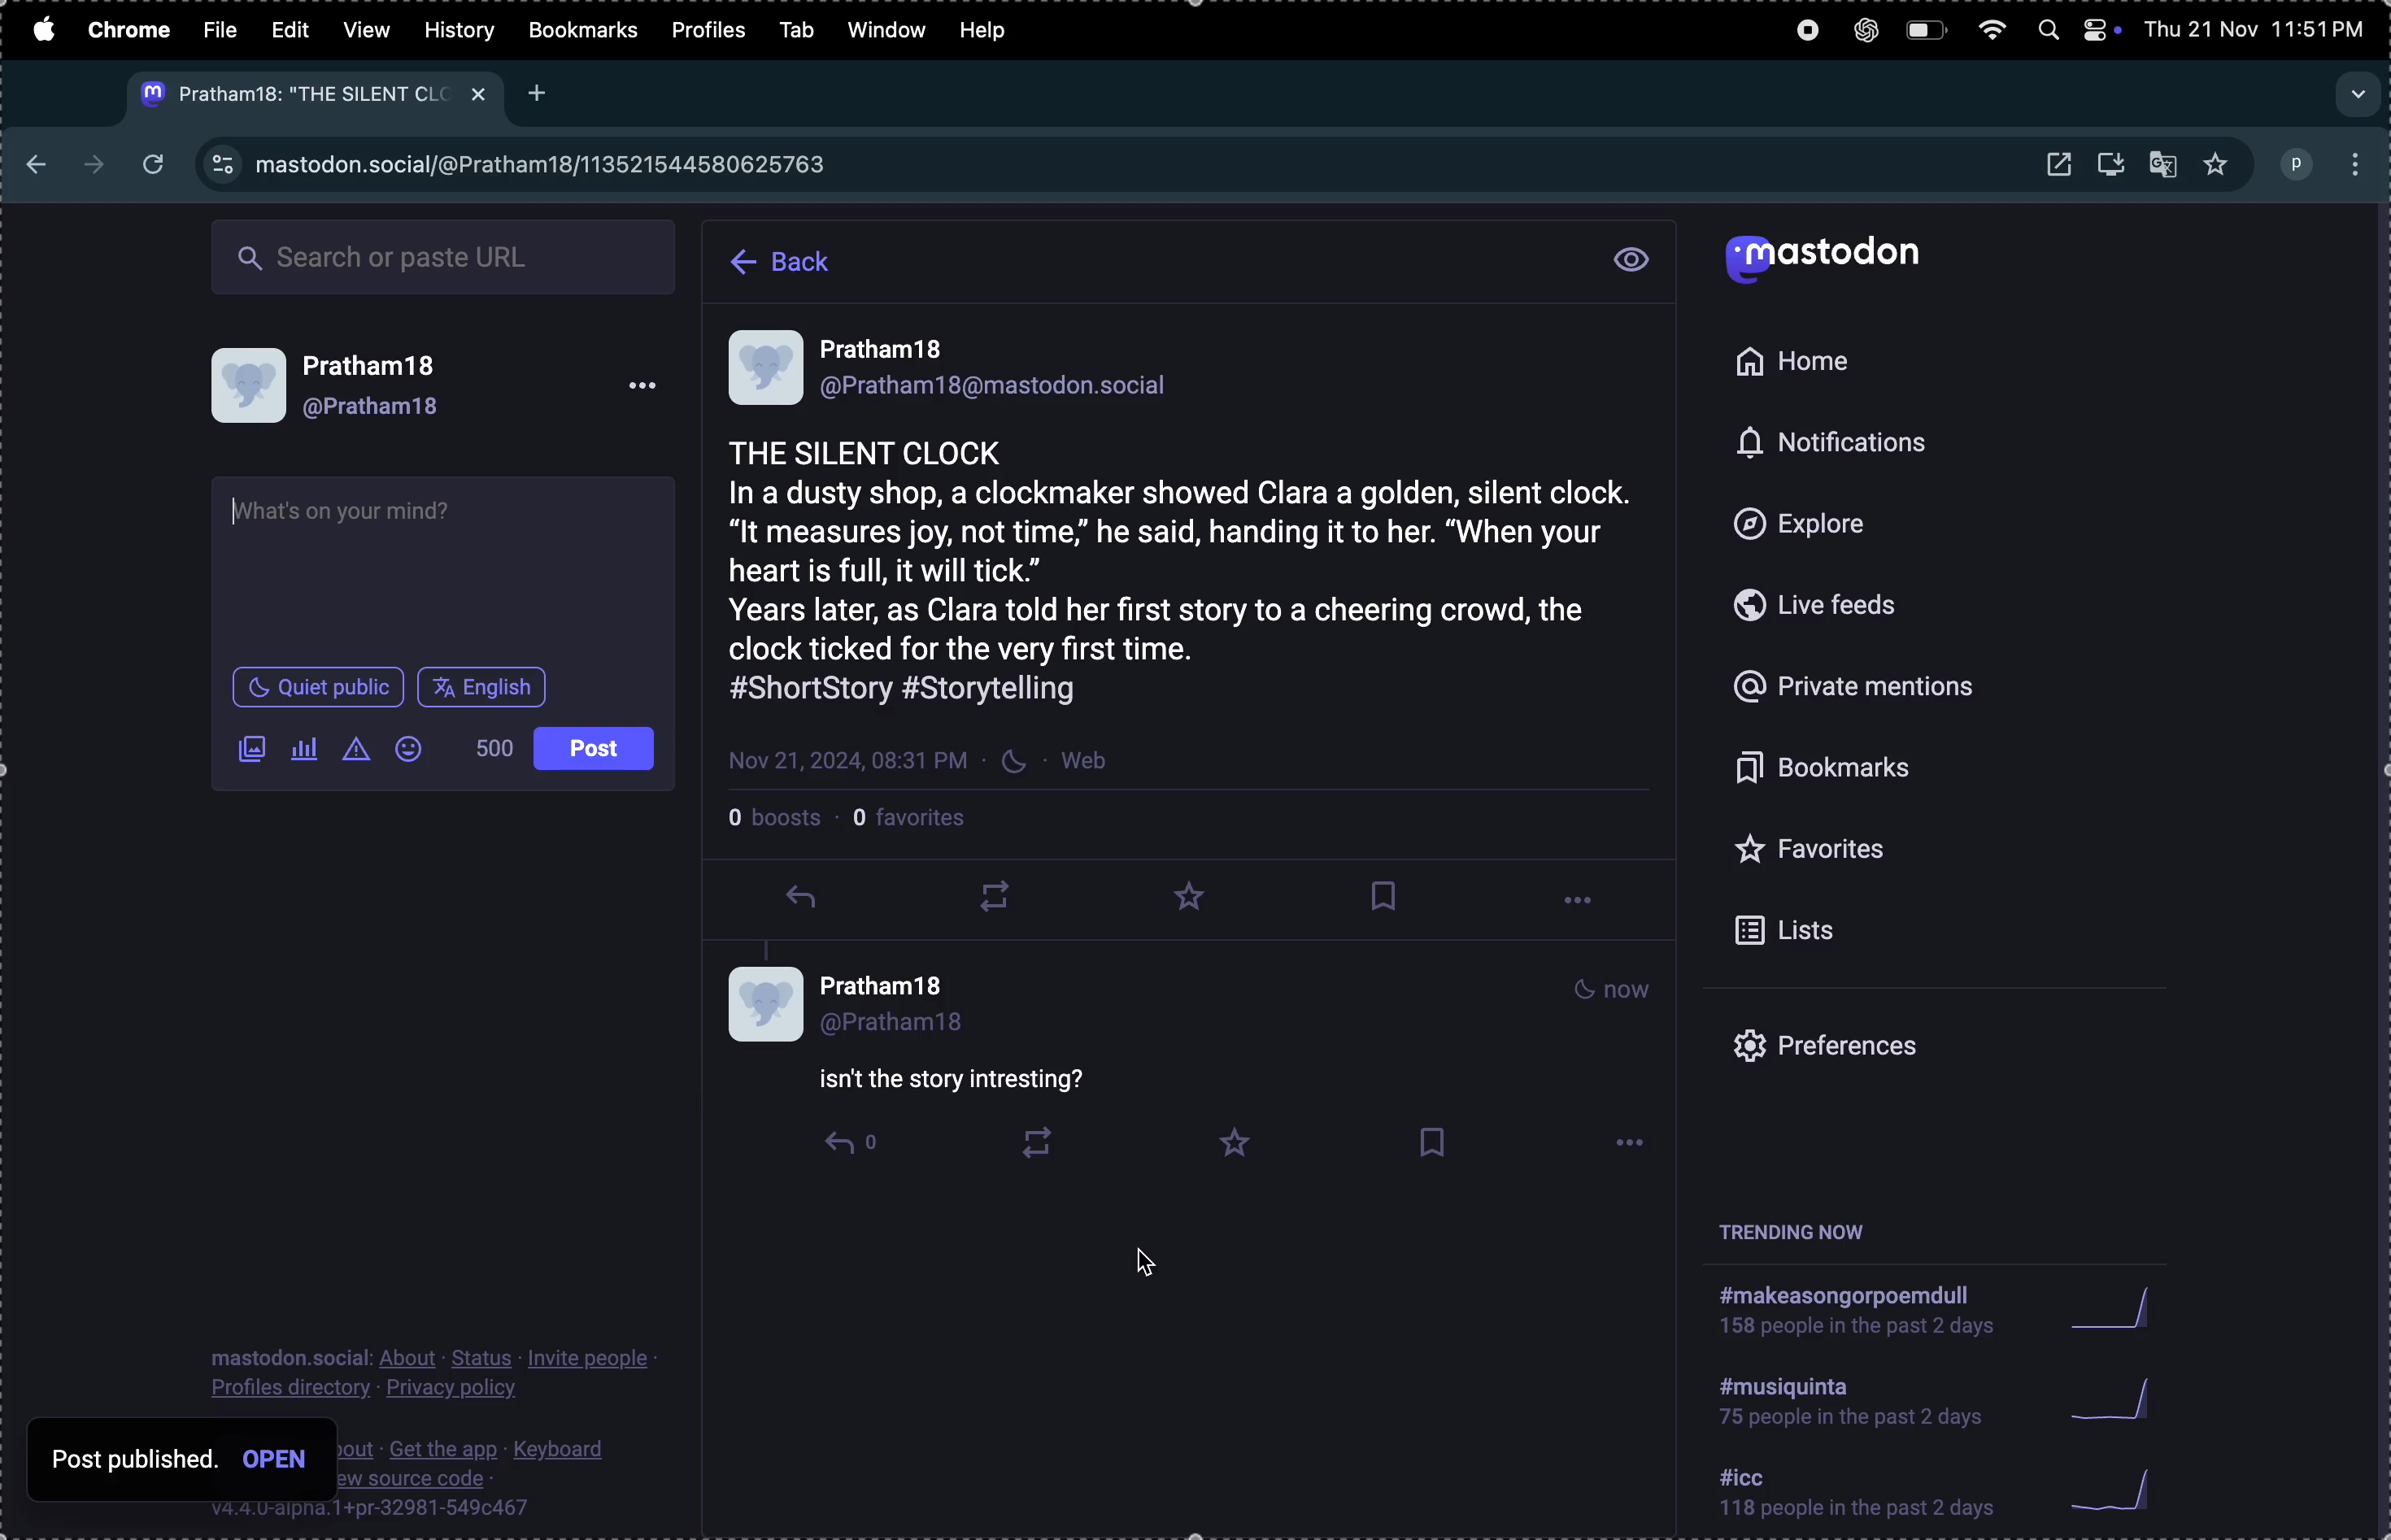  What do you see at coordinates (2259, 27) in the screenshot?
I see `date and time` at bounding box center [2259, 27].